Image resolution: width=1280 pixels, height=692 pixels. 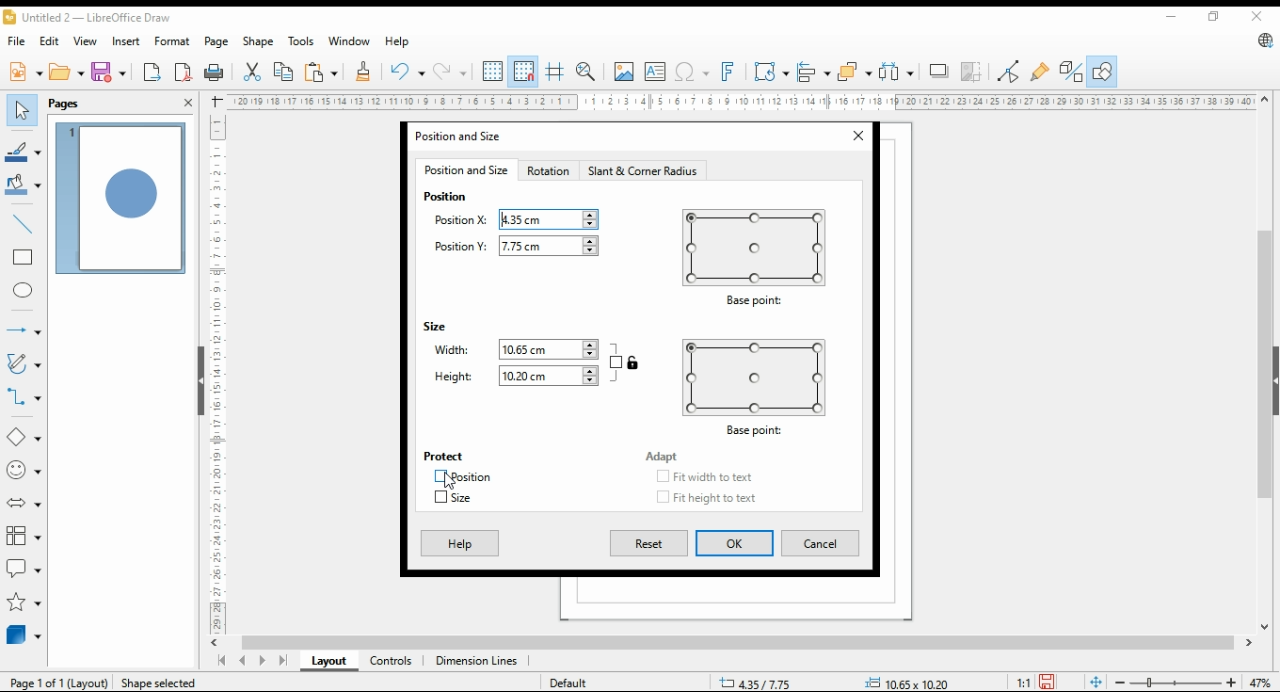 I want to click on flowchart, so click(x=23, y=536).